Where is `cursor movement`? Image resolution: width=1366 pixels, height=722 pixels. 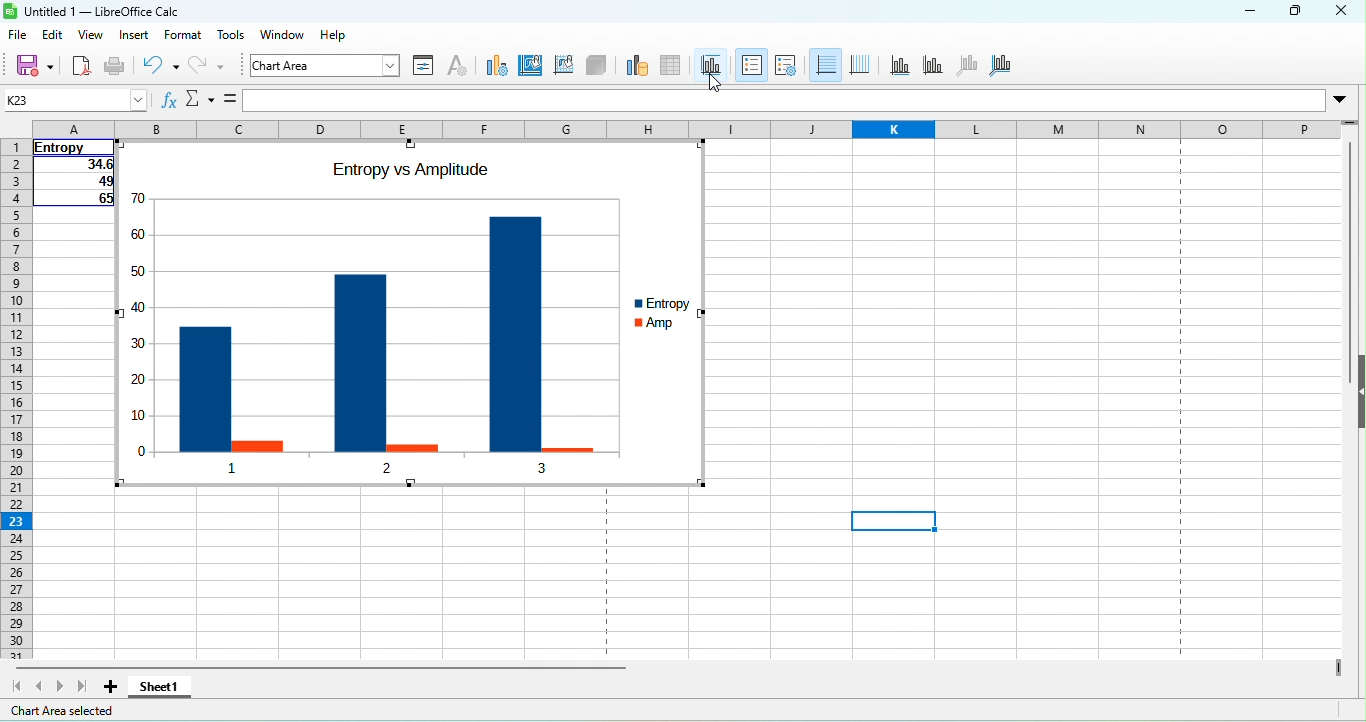
cursor movement is located at coordinates (711, 78).